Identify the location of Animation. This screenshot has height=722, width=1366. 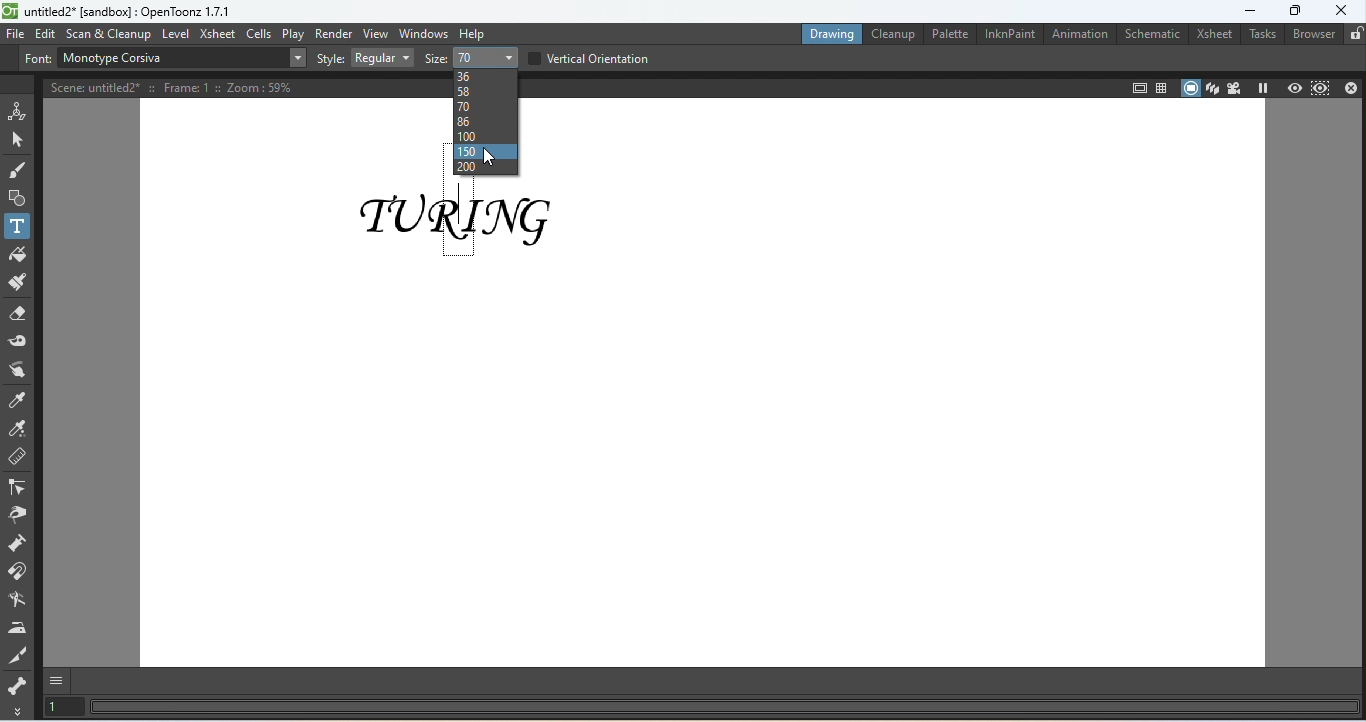
(1075, 35).